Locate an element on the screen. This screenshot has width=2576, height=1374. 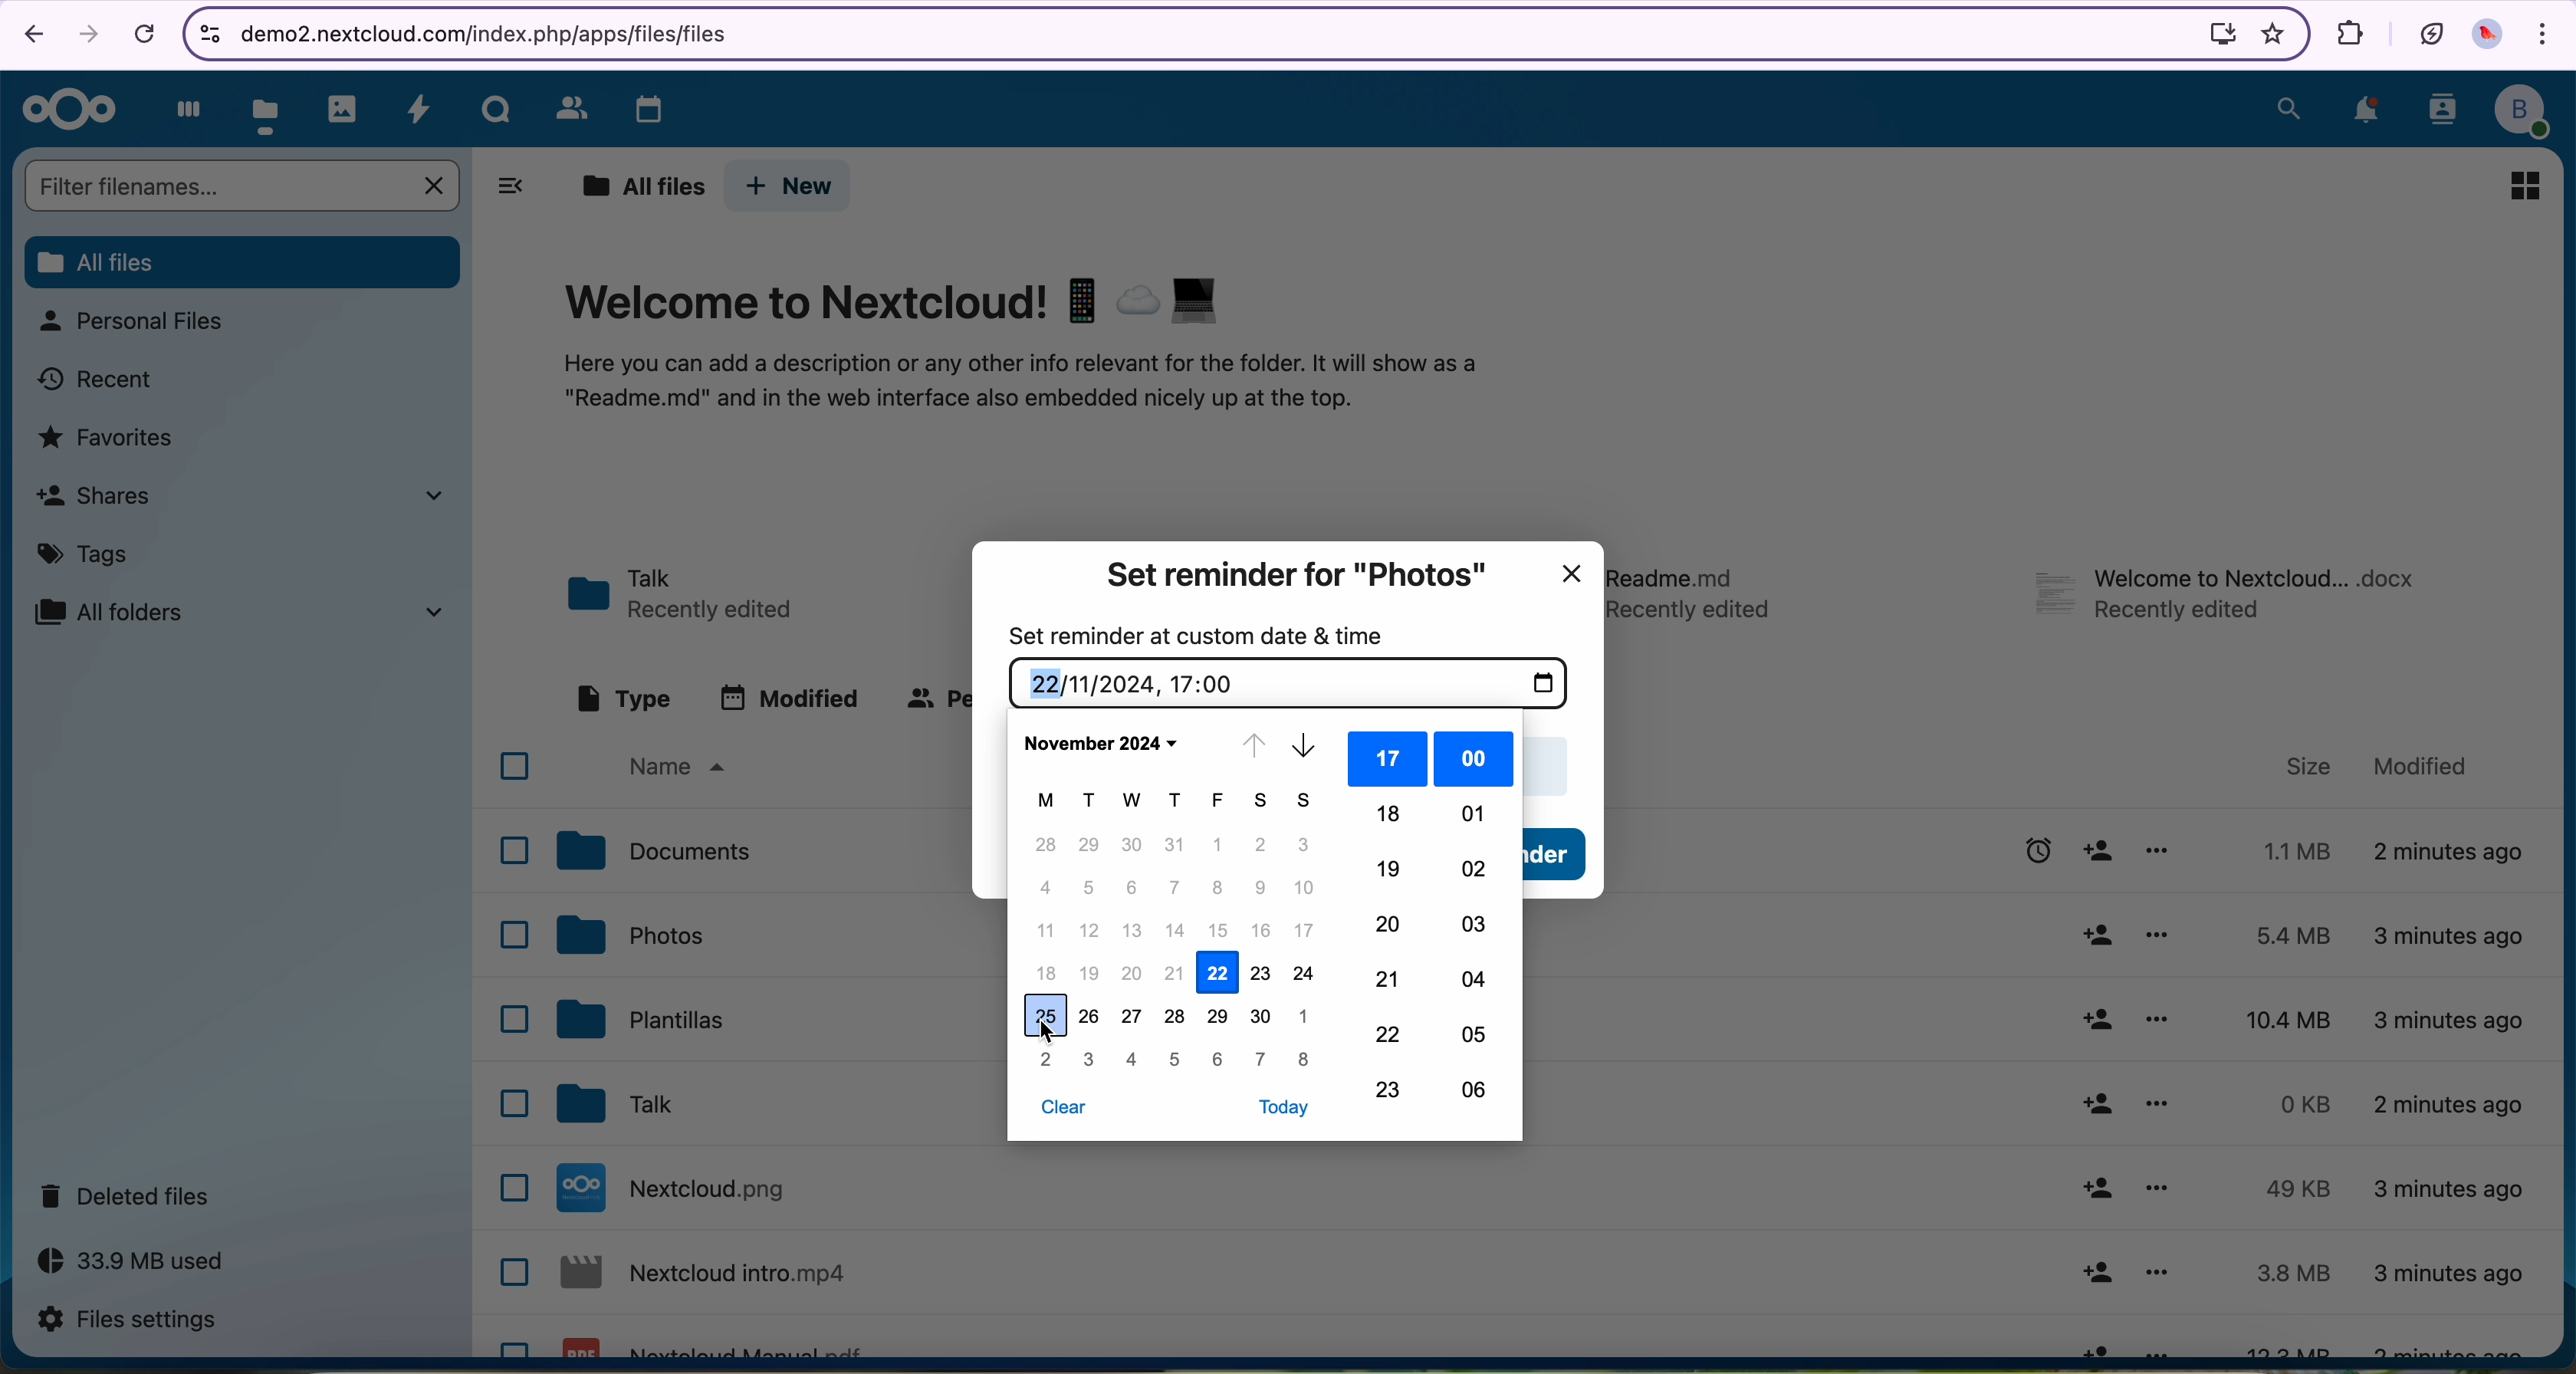
URL is located at coordinates (499, 32).